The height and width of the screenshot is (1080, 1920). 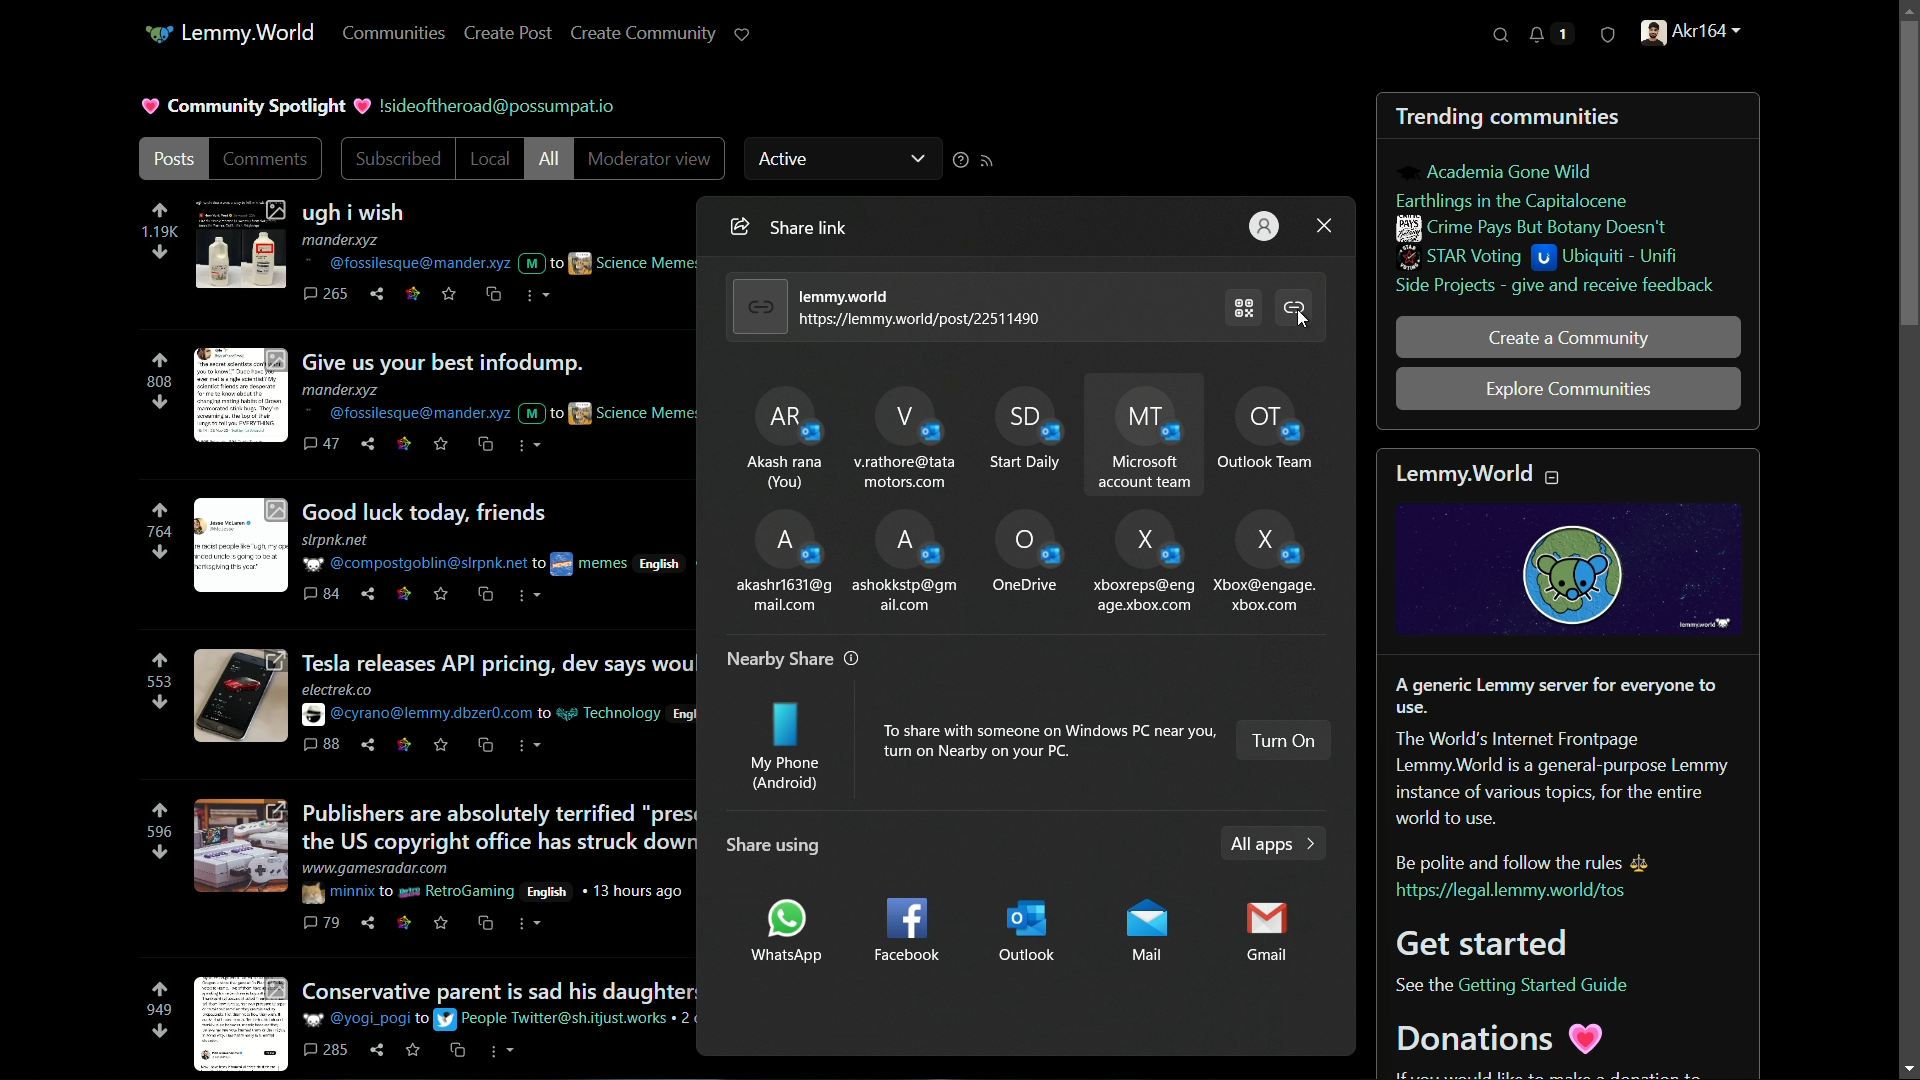 I want to click on give us your best infodump., so click(x=466, y=363).